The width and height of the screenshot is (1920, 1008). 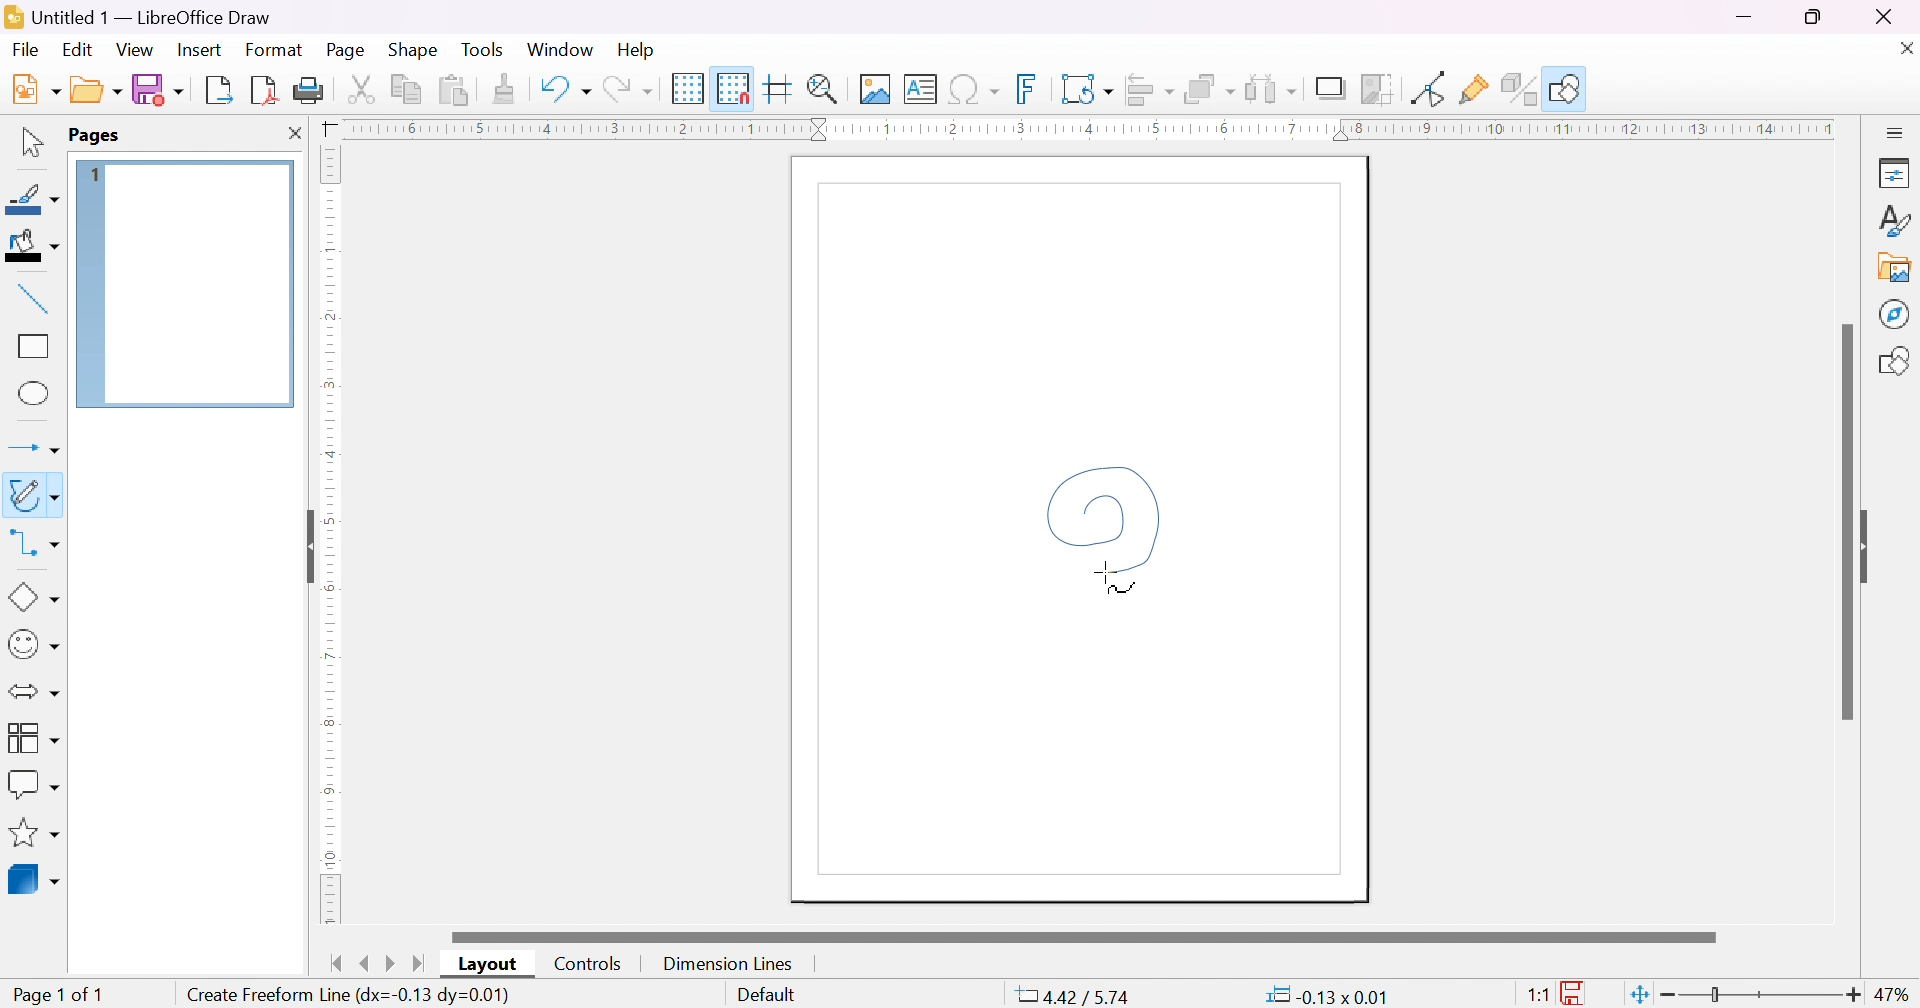 What do you see at coordinates (1086, 128) in the screenshot?
I see `ruler` at bounding box center [1086, 128].